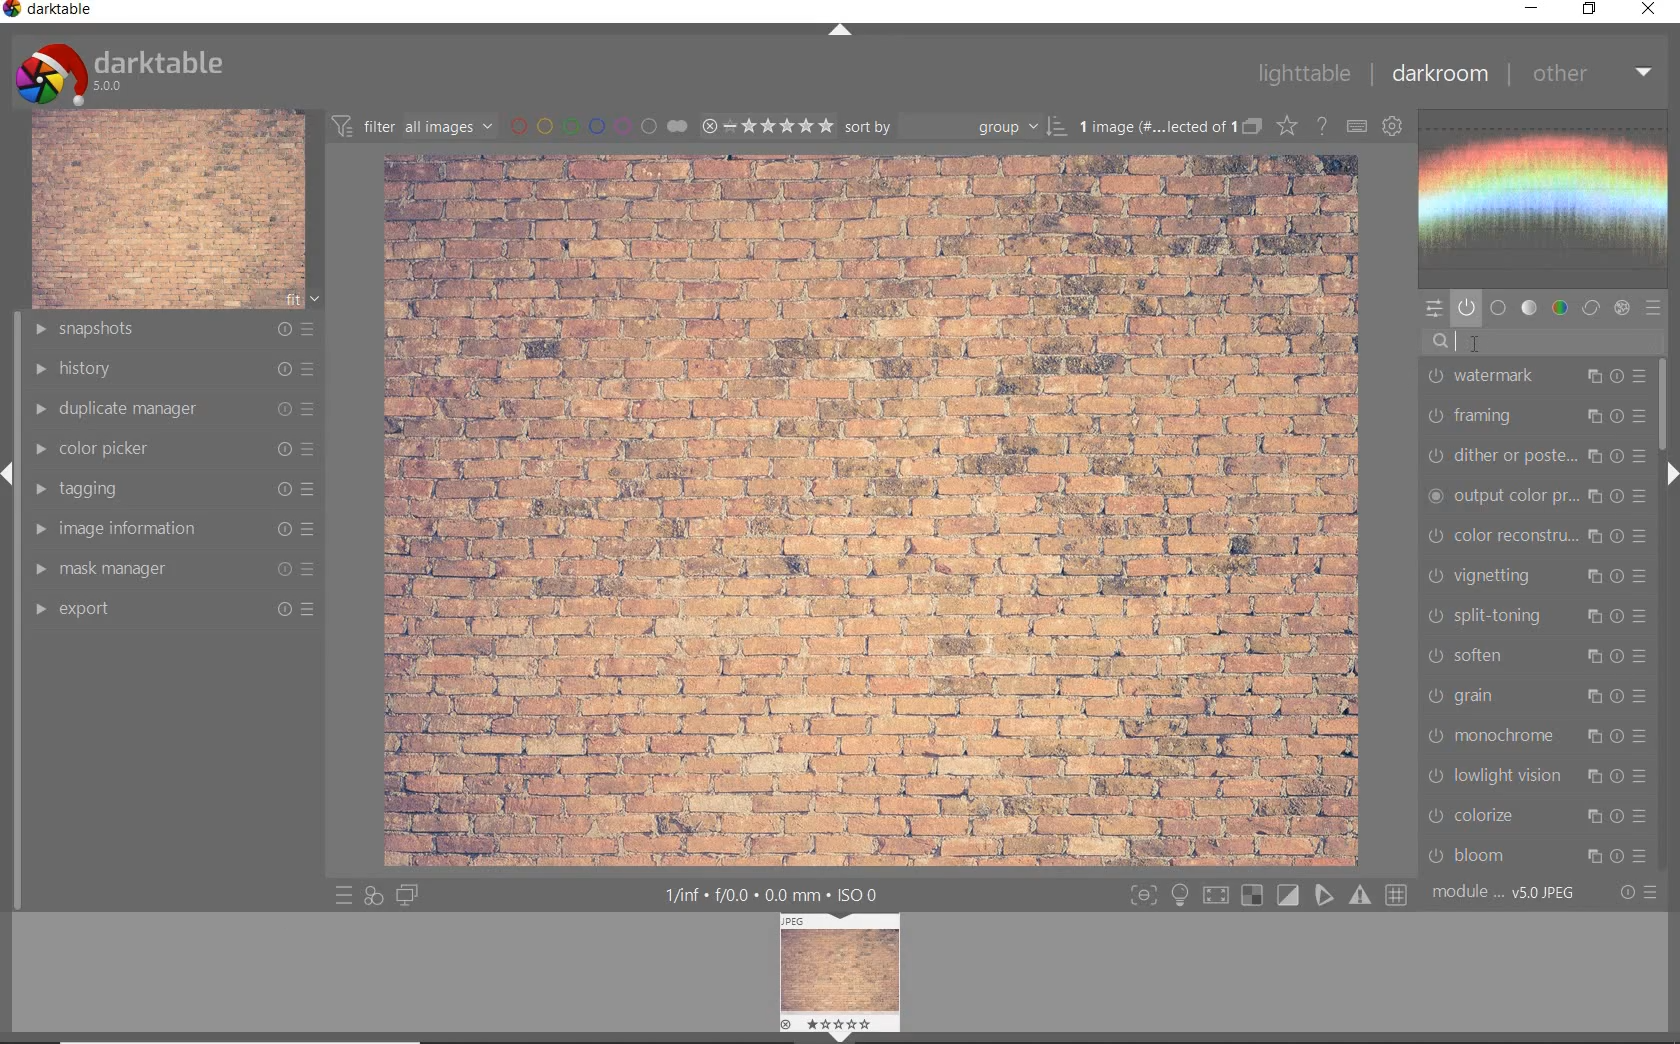  Describe the element at coordinates (1391, 127) in the screenshot. I see `show global preference` at that location.